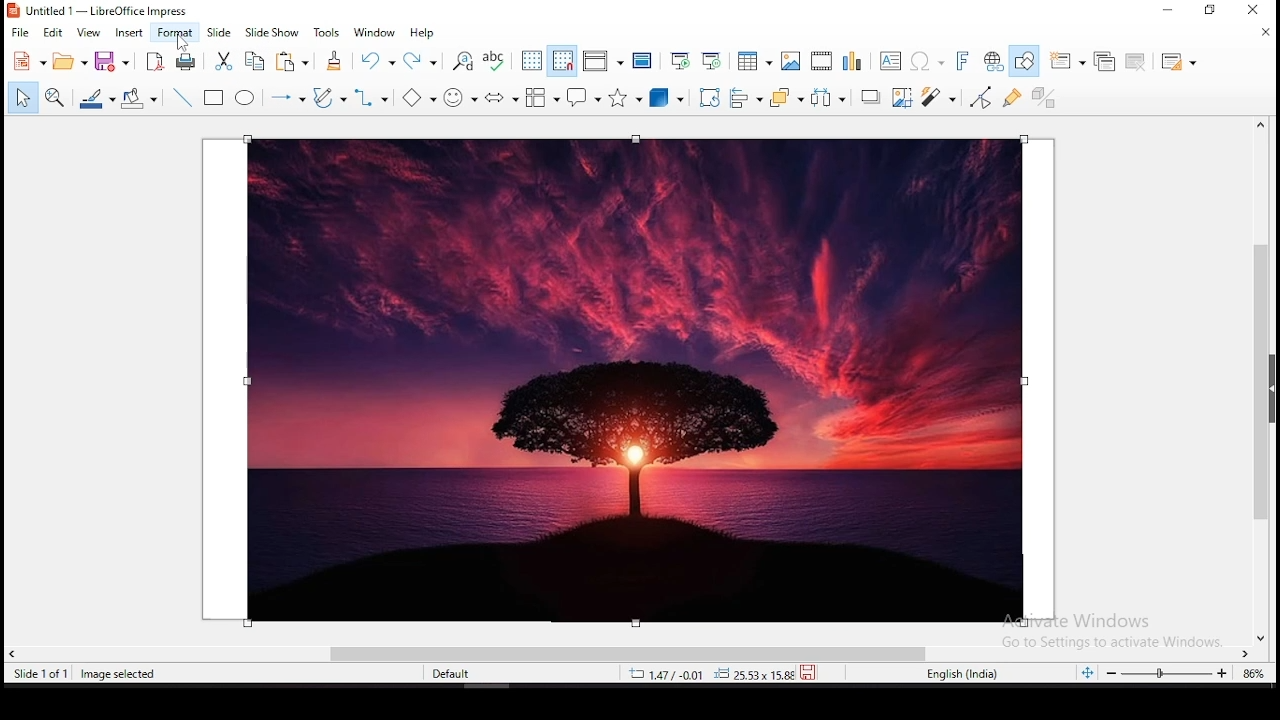  I want to click on tools, so click(326, 32).